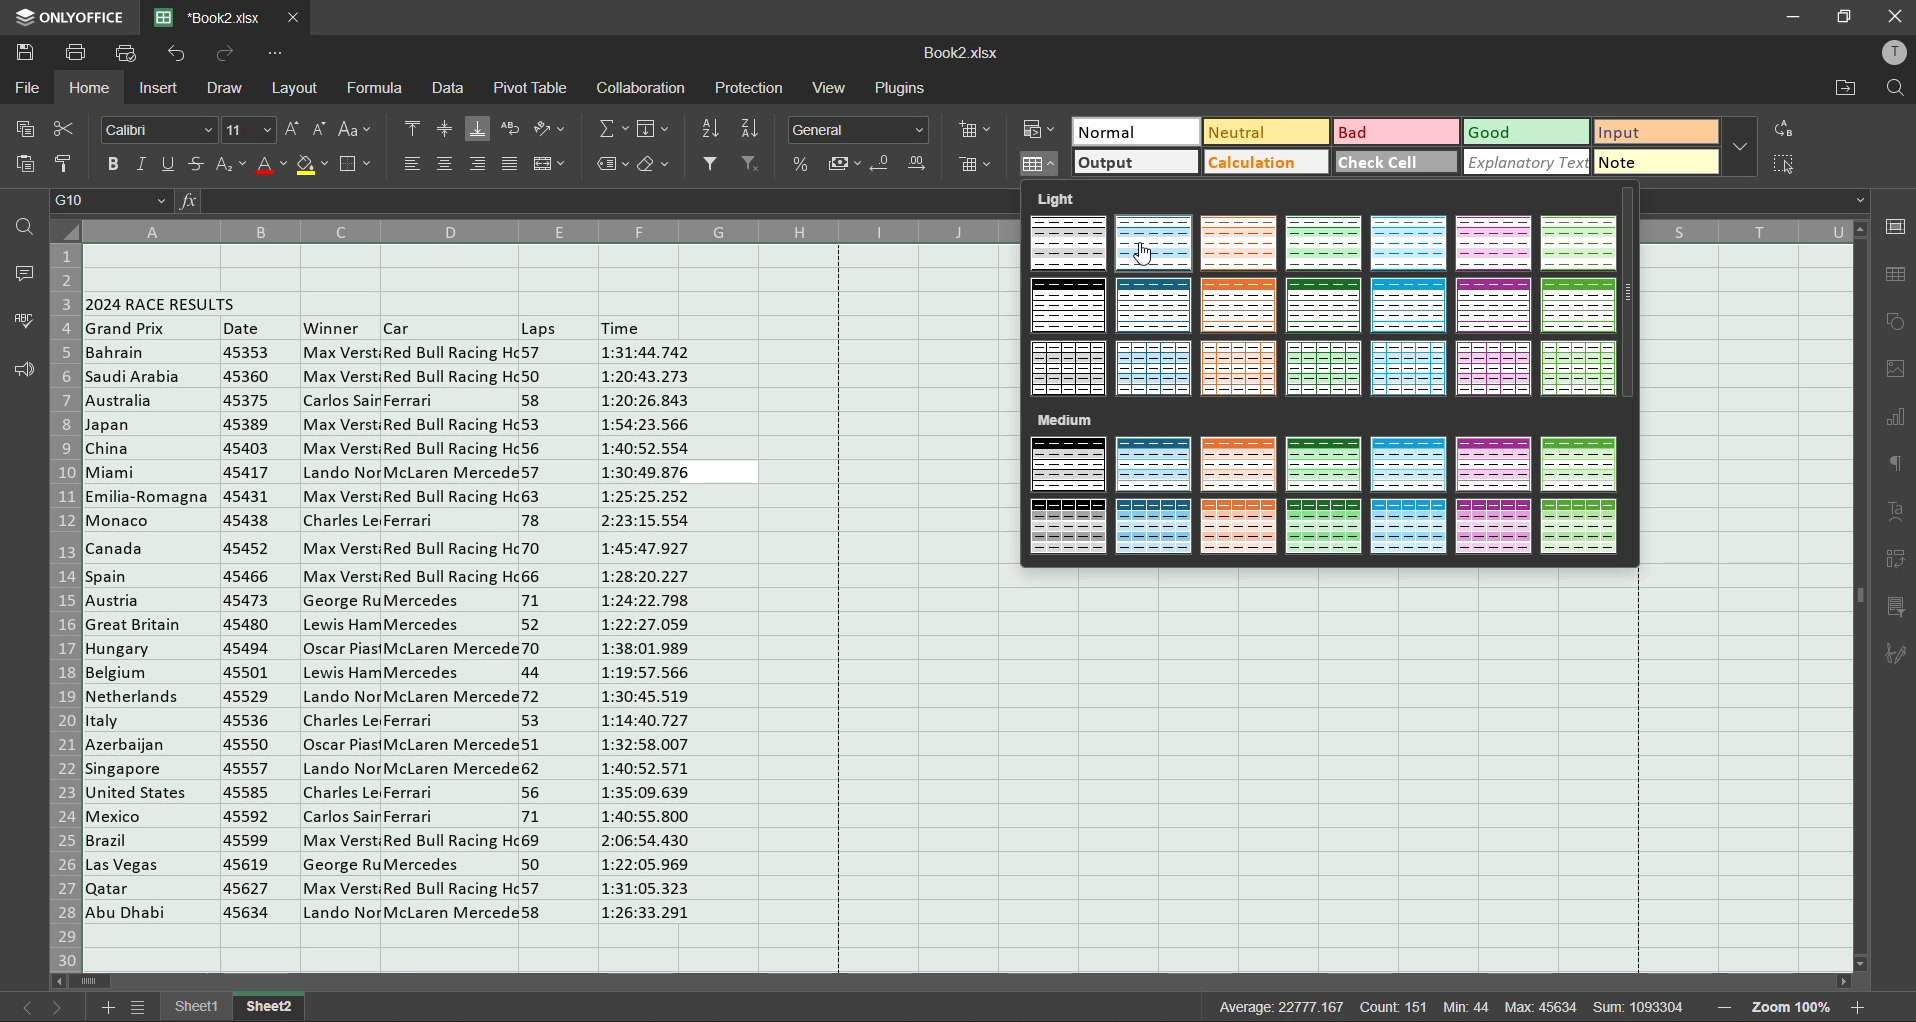  Describe the element at coordinates (1151, 528) in the screenshot. I see `table style medium 9` at that location.